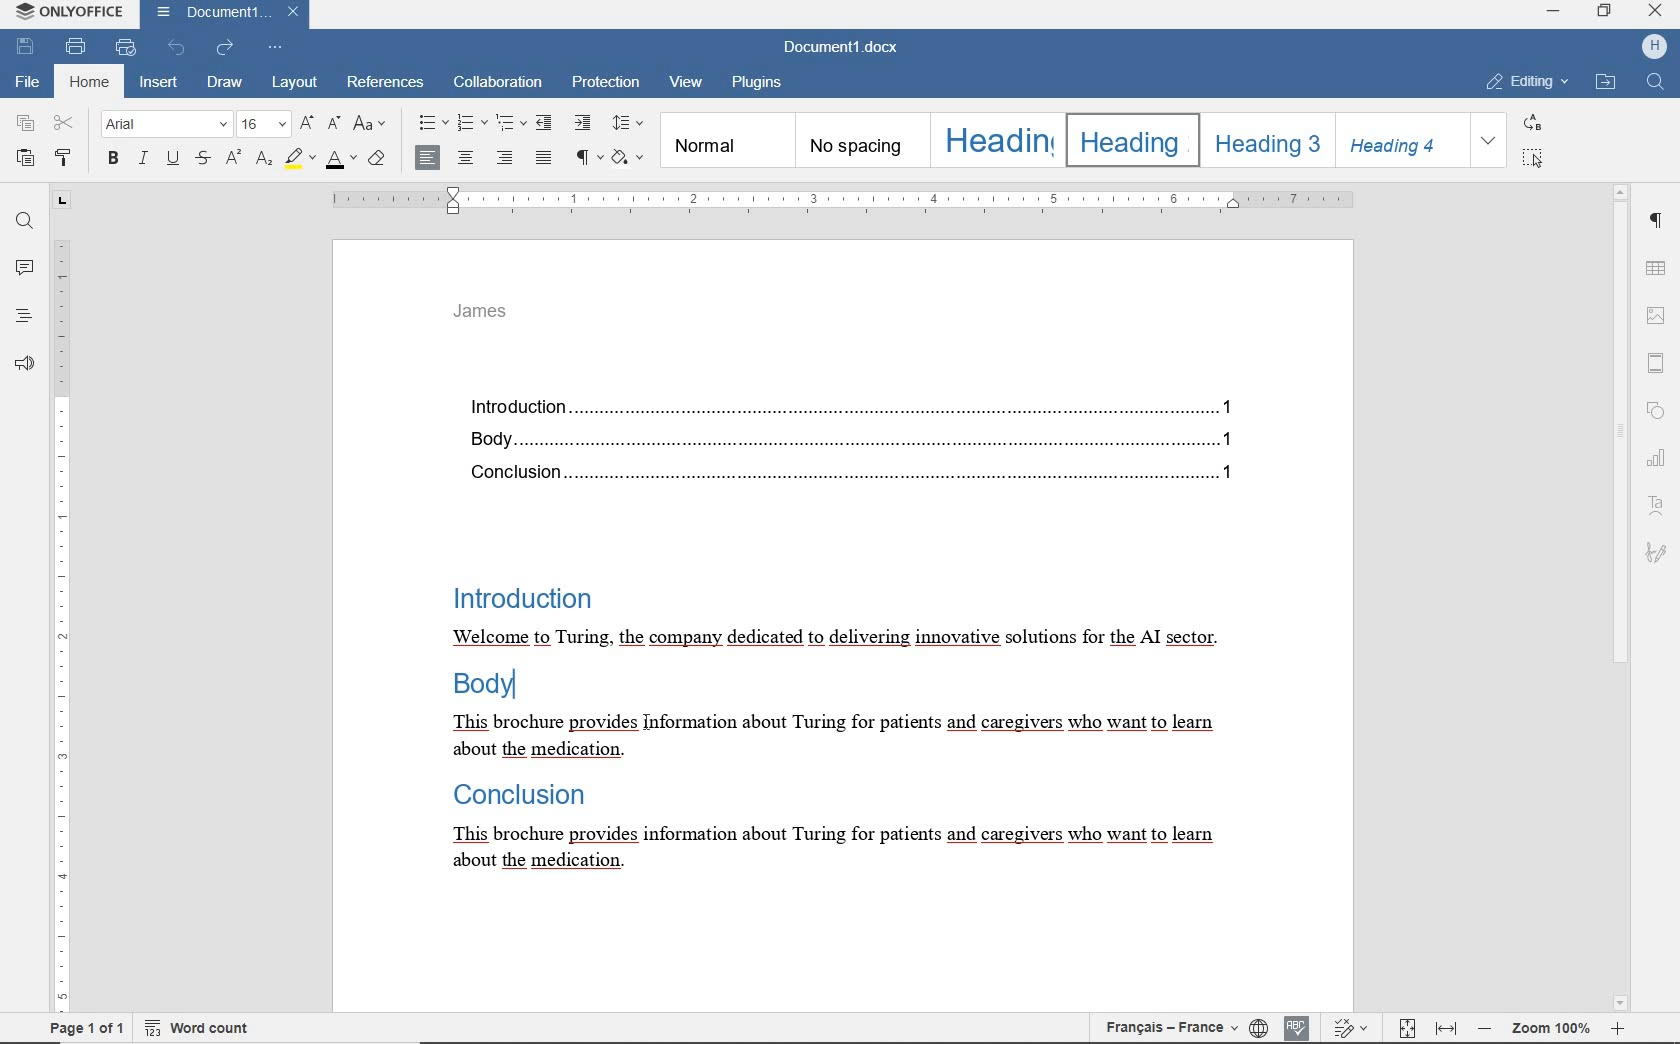  What do you see at coordinates (1657, 556) in the screenshot?
I see `SIGNATURE` at bounding box center [1657, 556].